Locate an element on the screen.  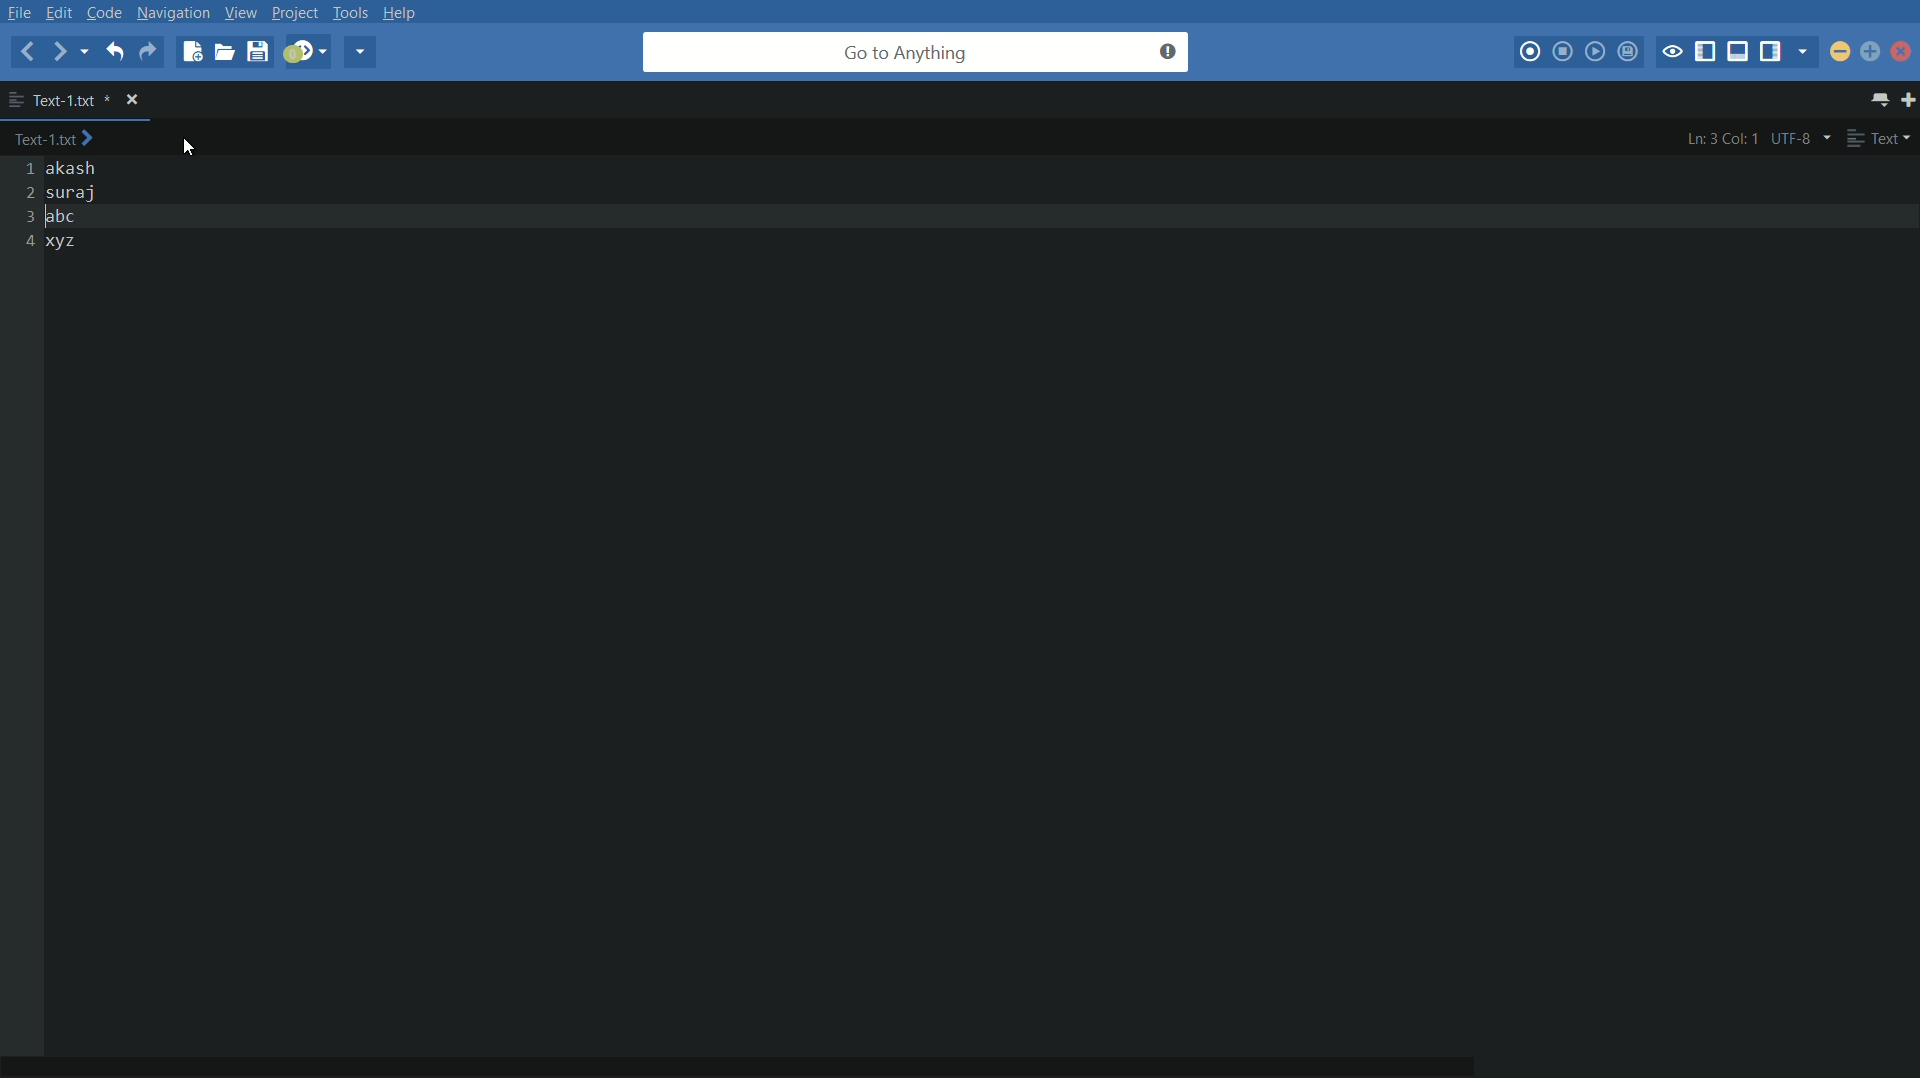
redo is located at coordinates (147, 50).